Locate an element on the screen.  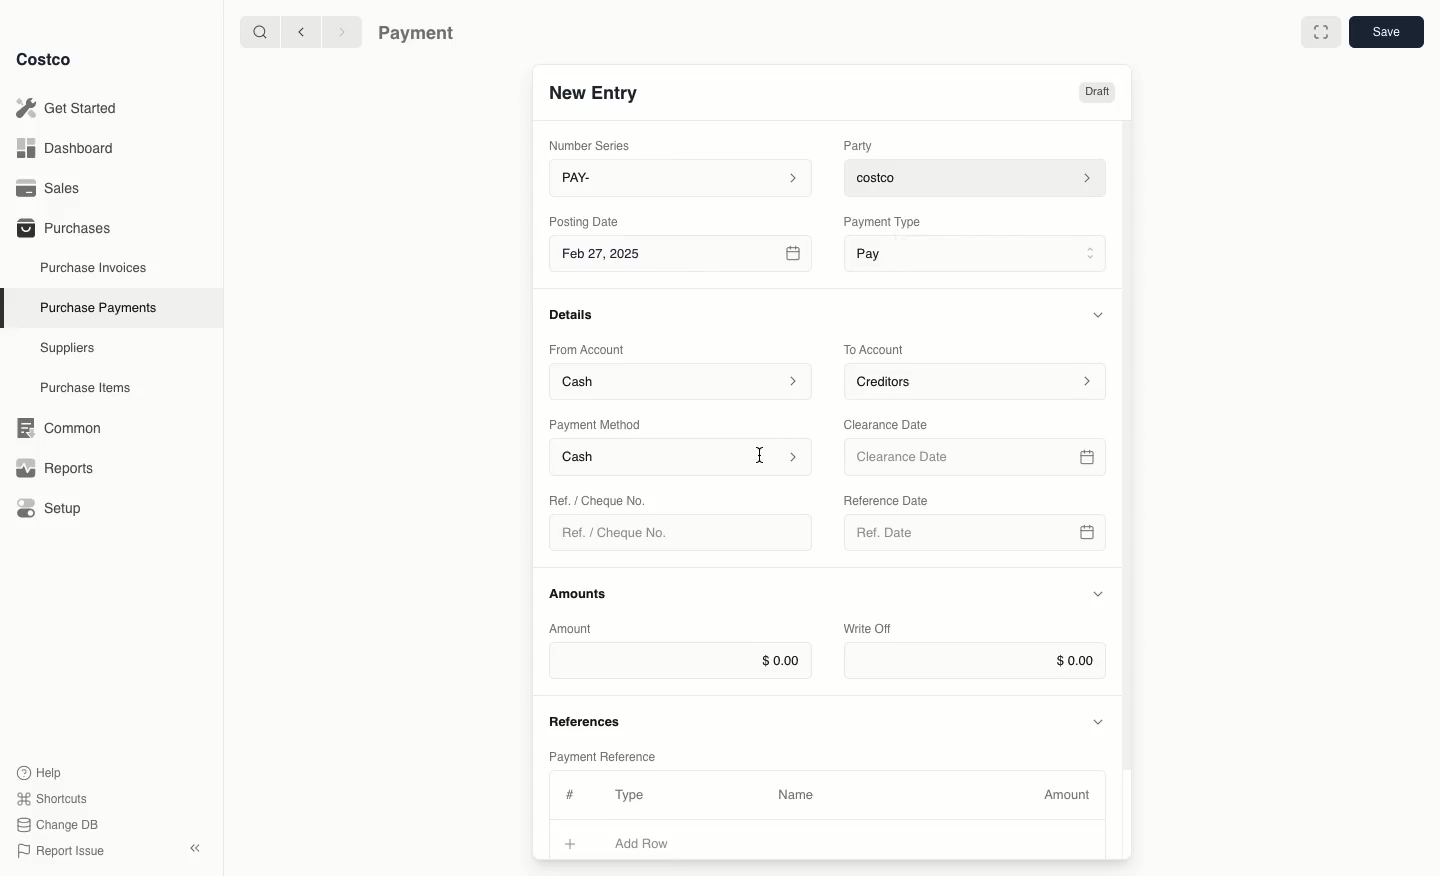
Party is located at coordinates (862, 145).